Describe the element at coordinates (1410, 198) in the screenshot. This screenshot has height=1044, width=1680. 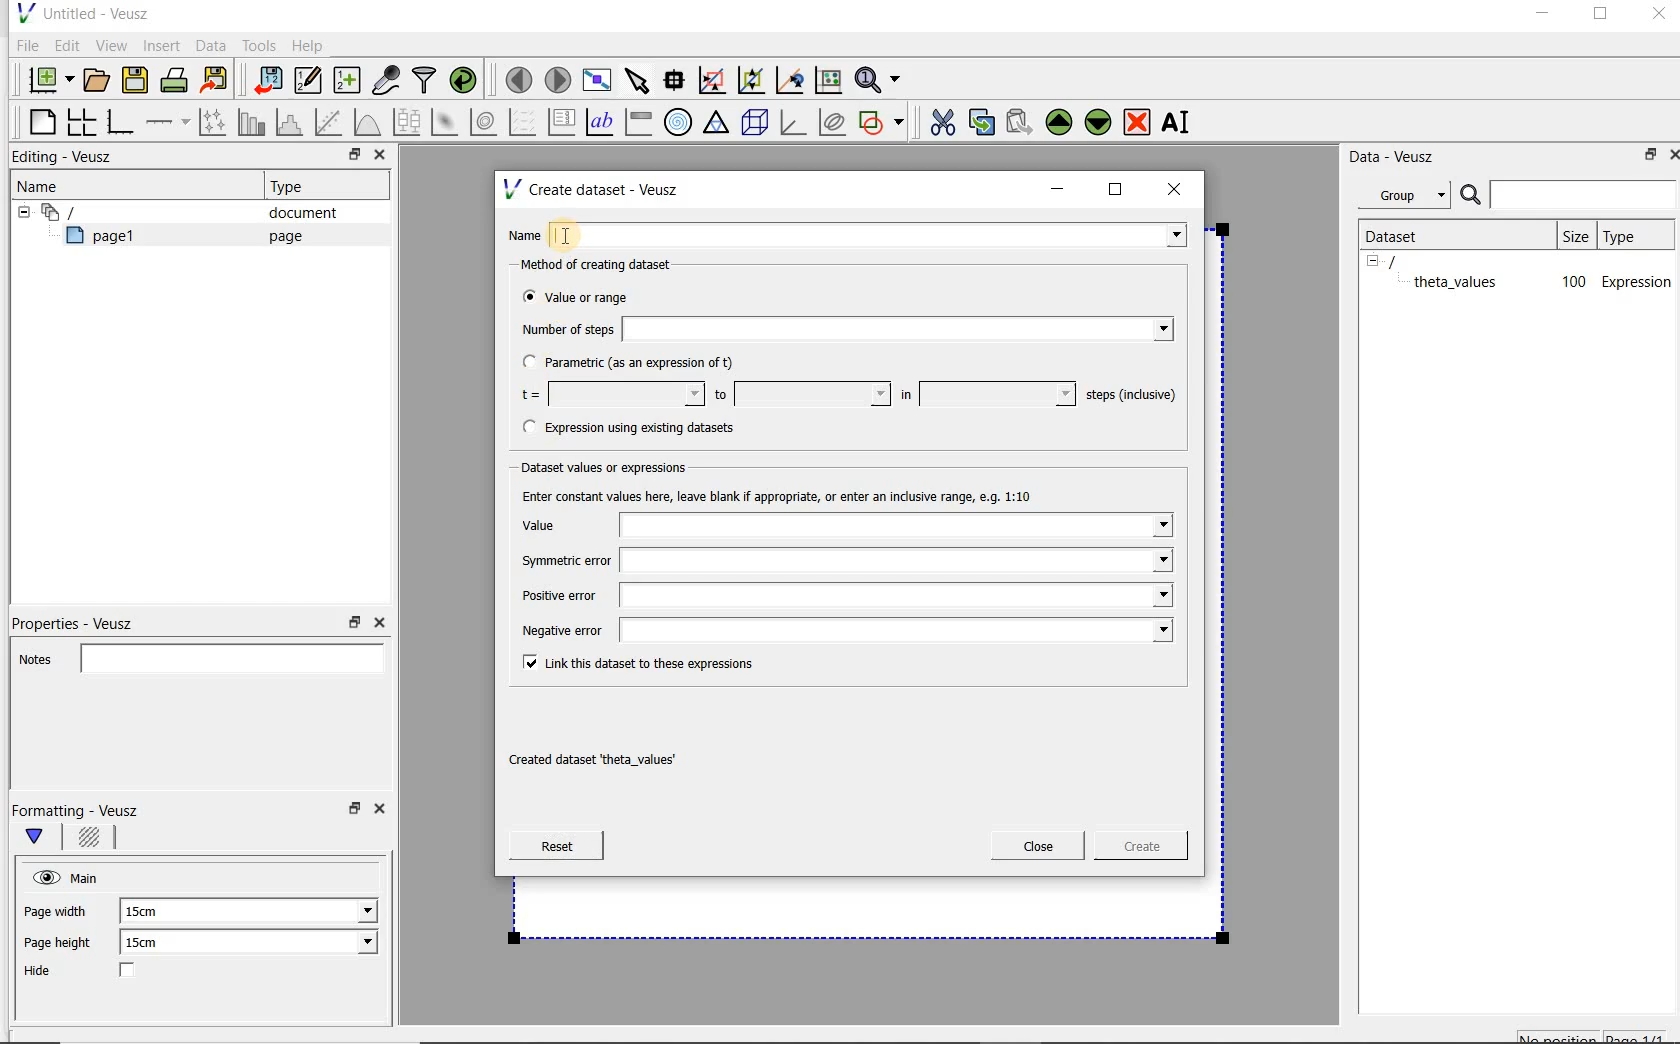
I see `Group` at that location.